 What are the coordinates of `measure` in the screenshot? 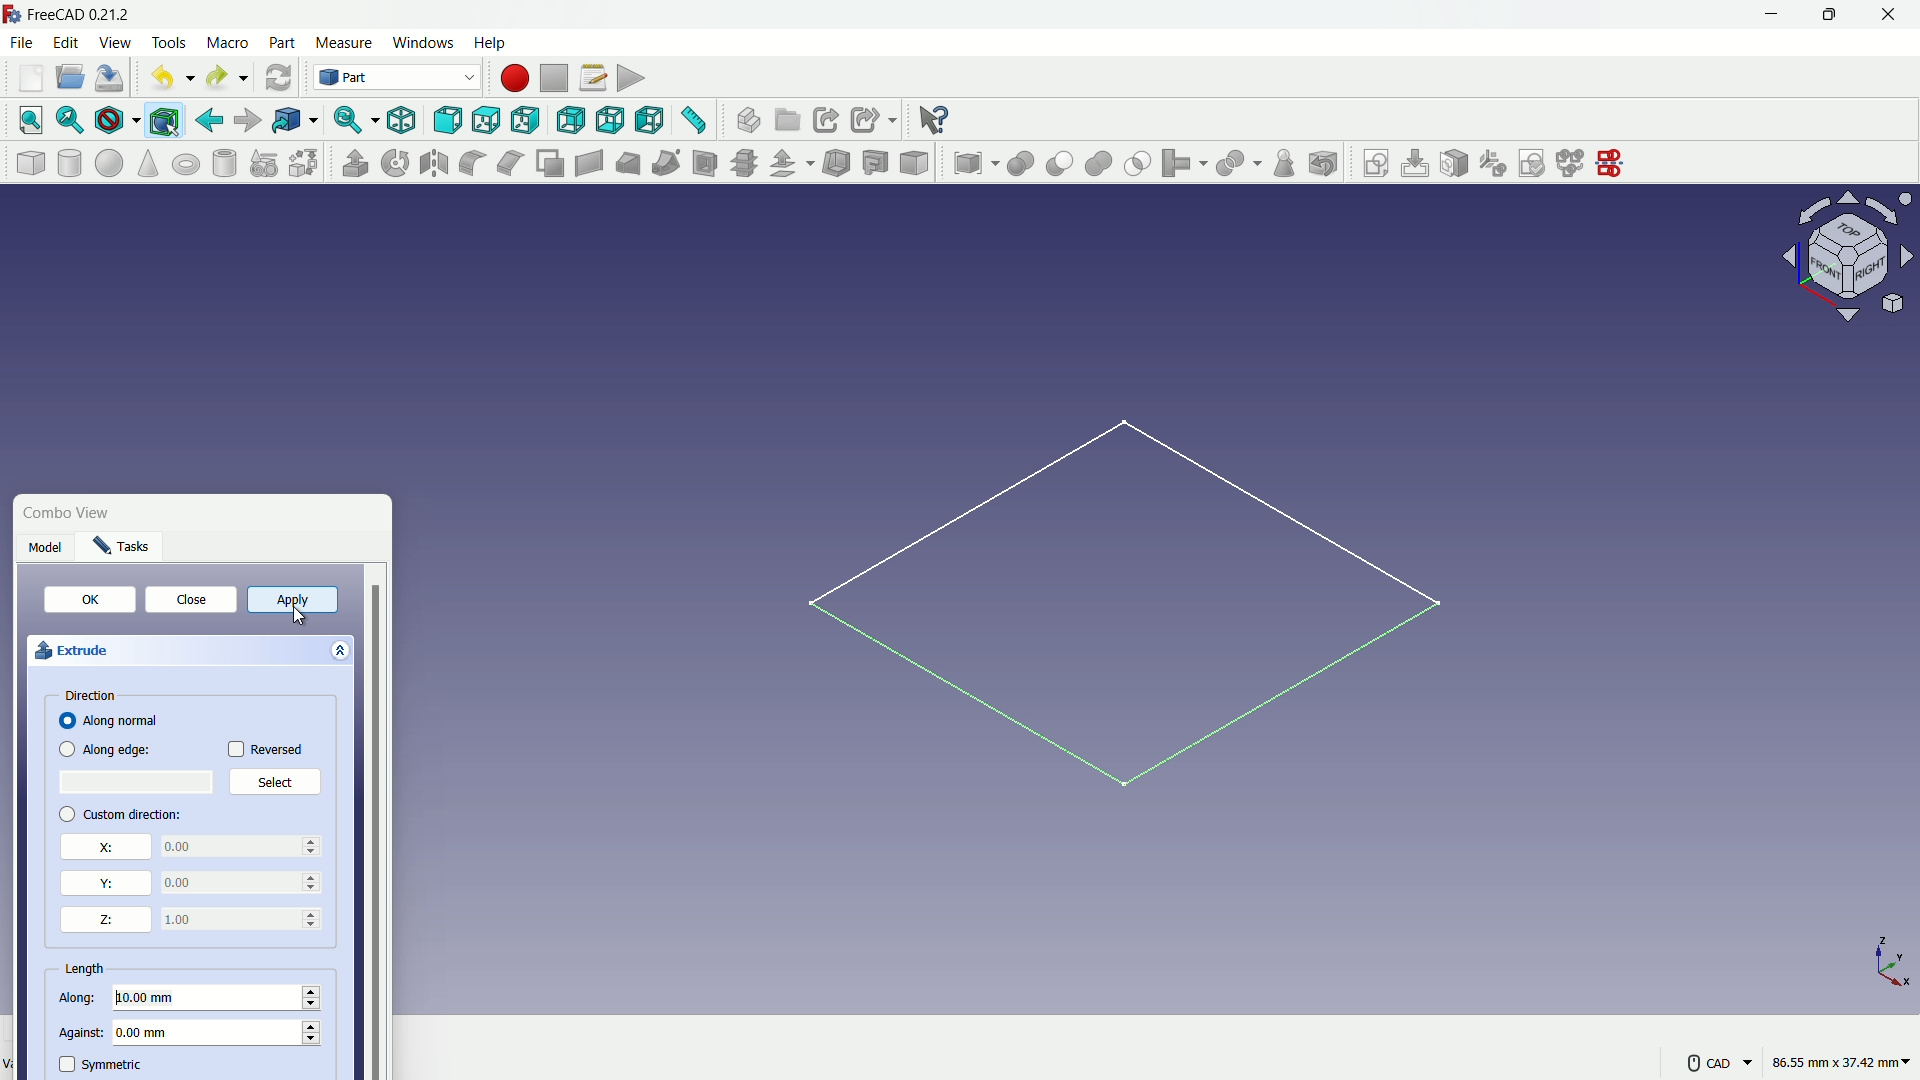 It's located at (696, 120).